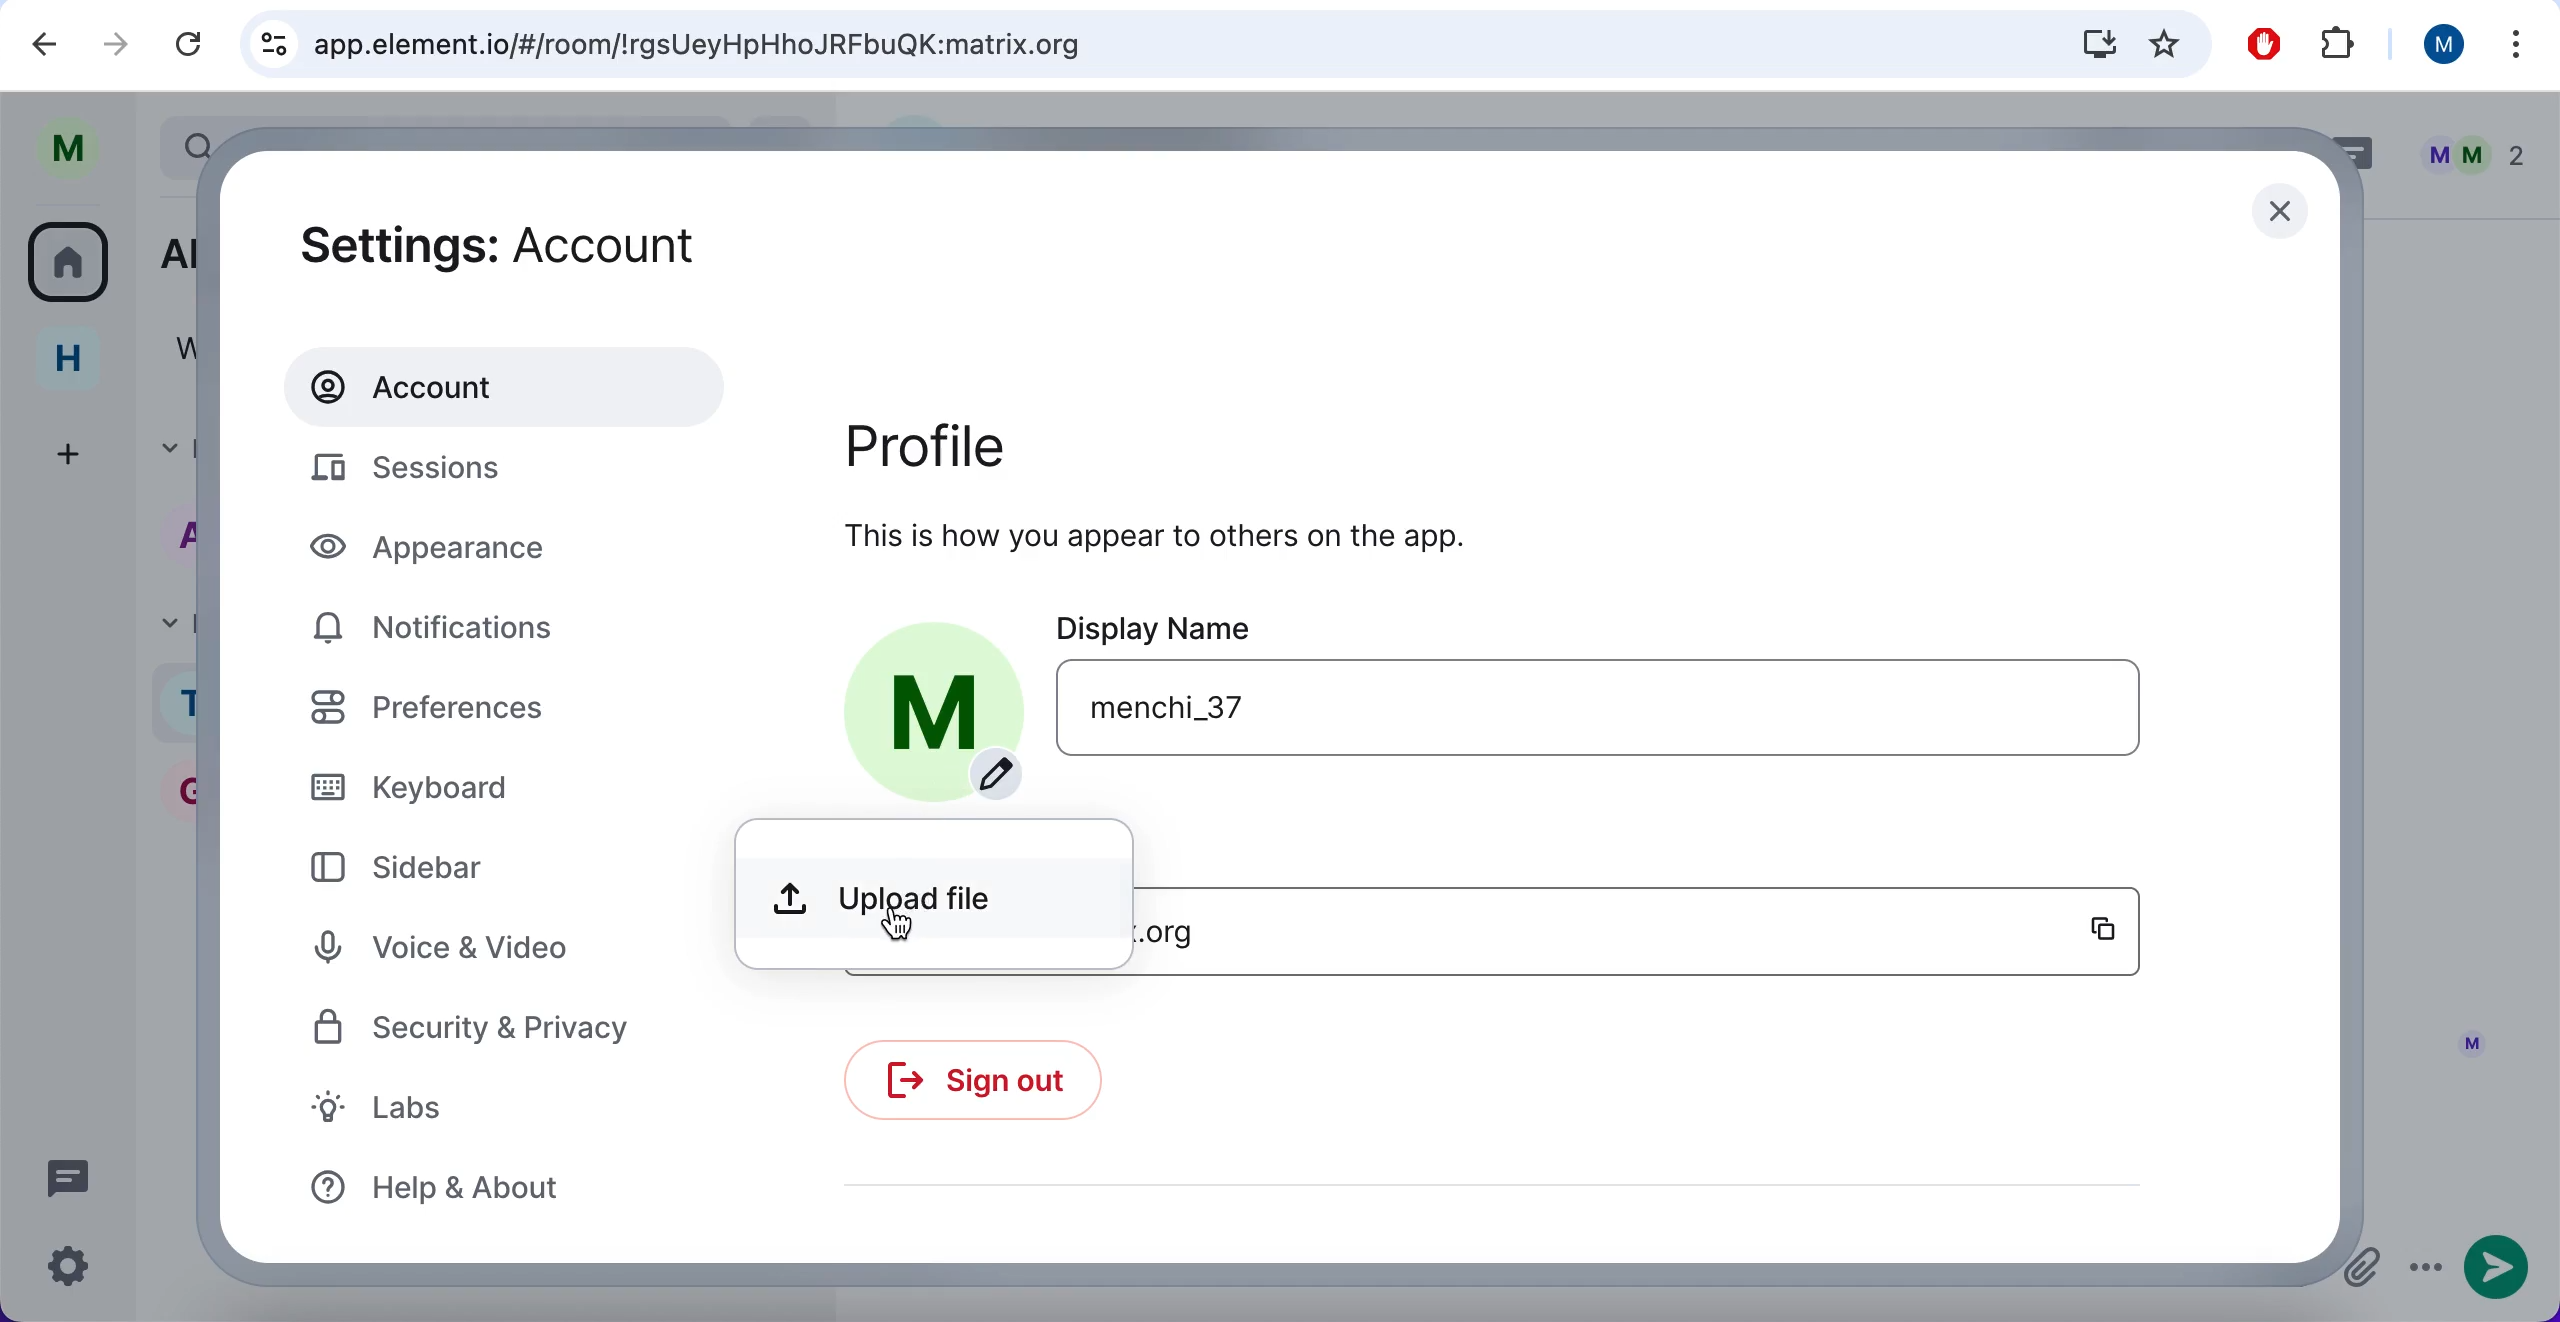 The height and width of the screenshot is (1322, 2560). What do you see at coordinates (1510, 931) in the screenshot?
I see `username` at bounding box center [1510, 931].